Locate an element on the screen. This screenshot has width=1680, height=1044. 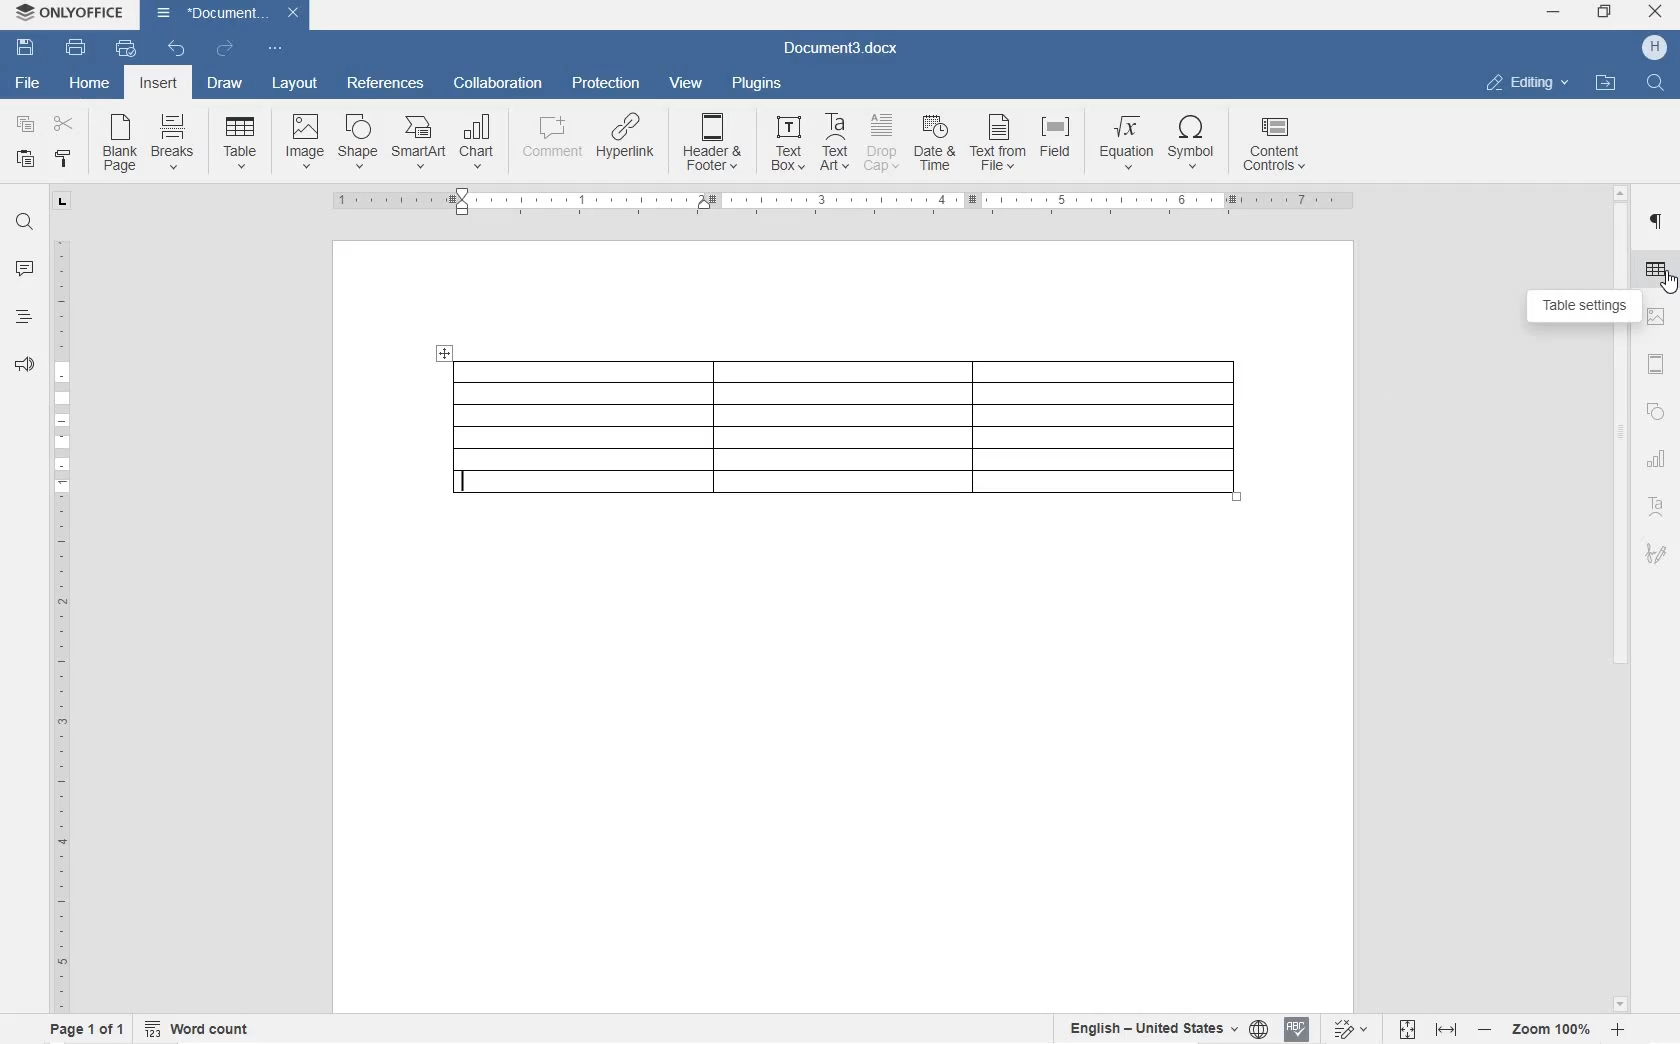
IMAGE is located at coordinates (305, 142).